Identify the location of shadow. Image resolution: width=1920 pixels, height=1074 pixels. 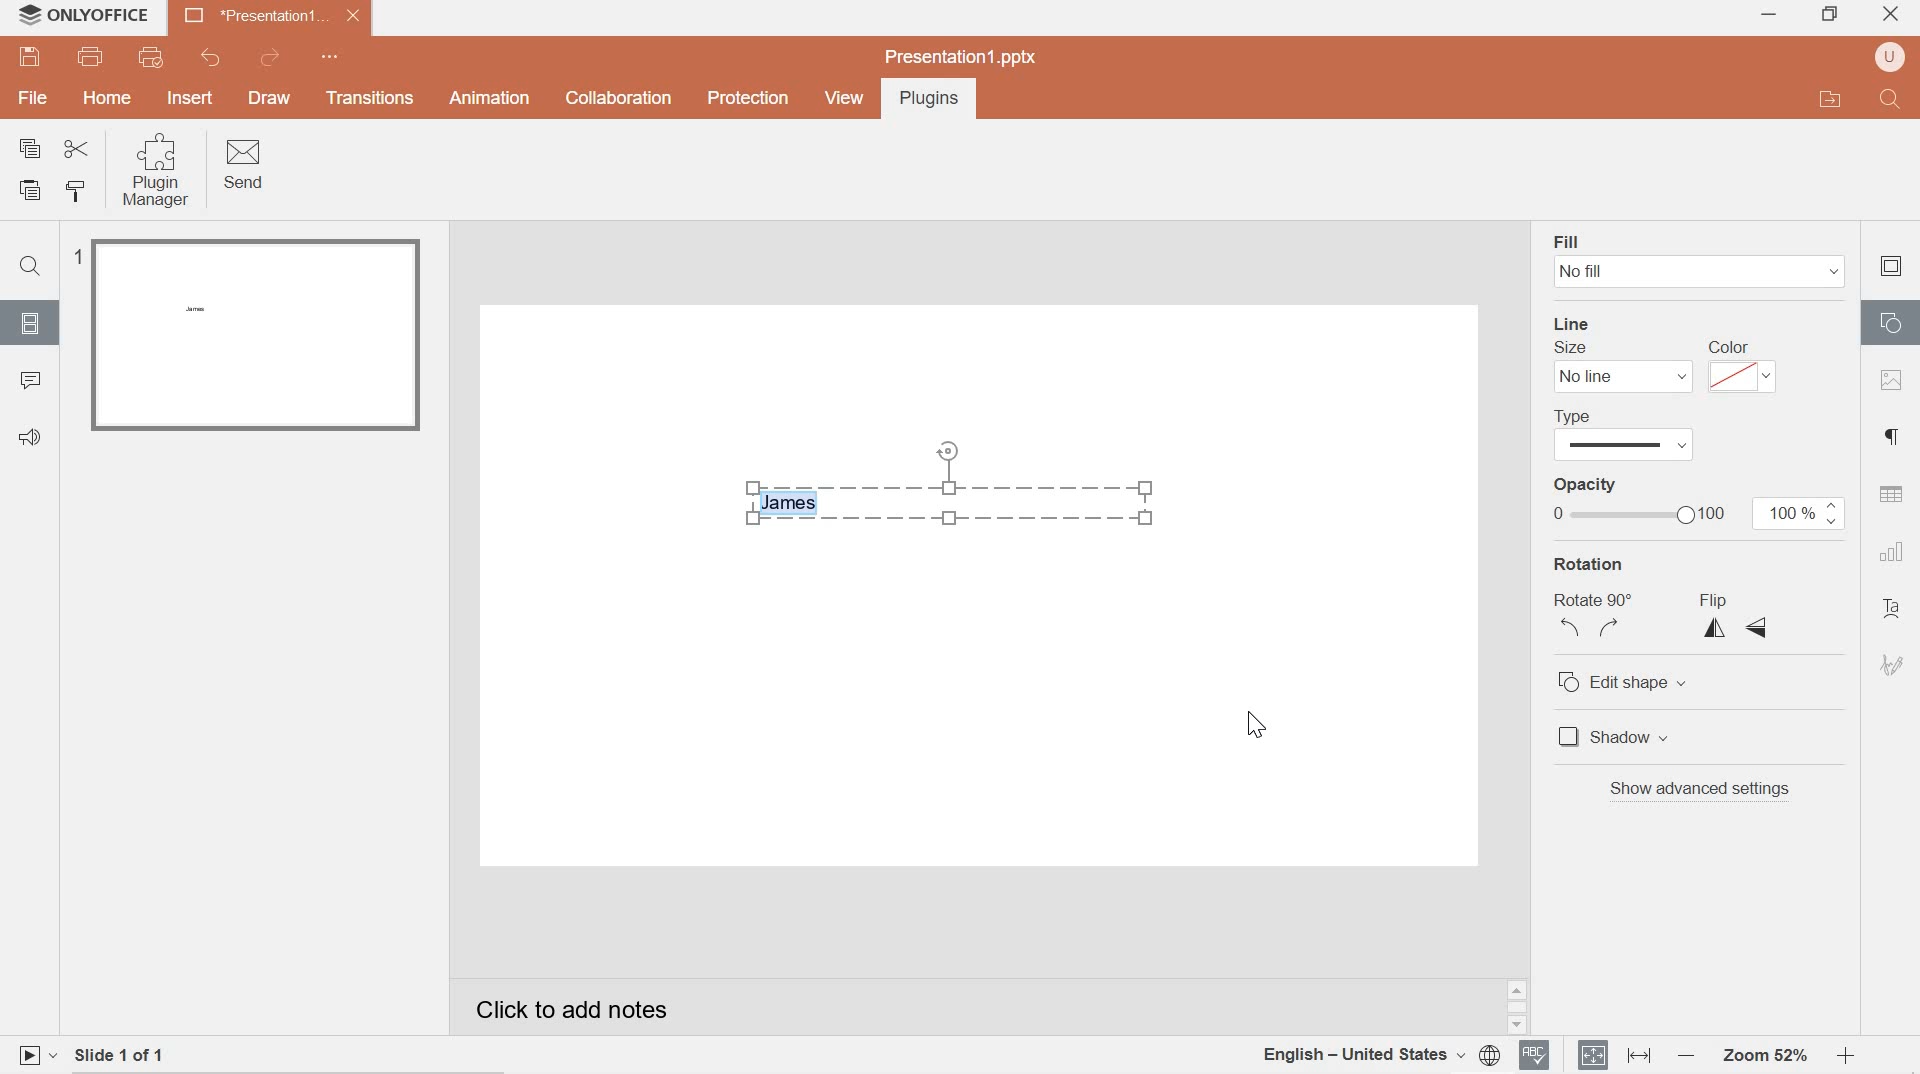
(1716, 739).